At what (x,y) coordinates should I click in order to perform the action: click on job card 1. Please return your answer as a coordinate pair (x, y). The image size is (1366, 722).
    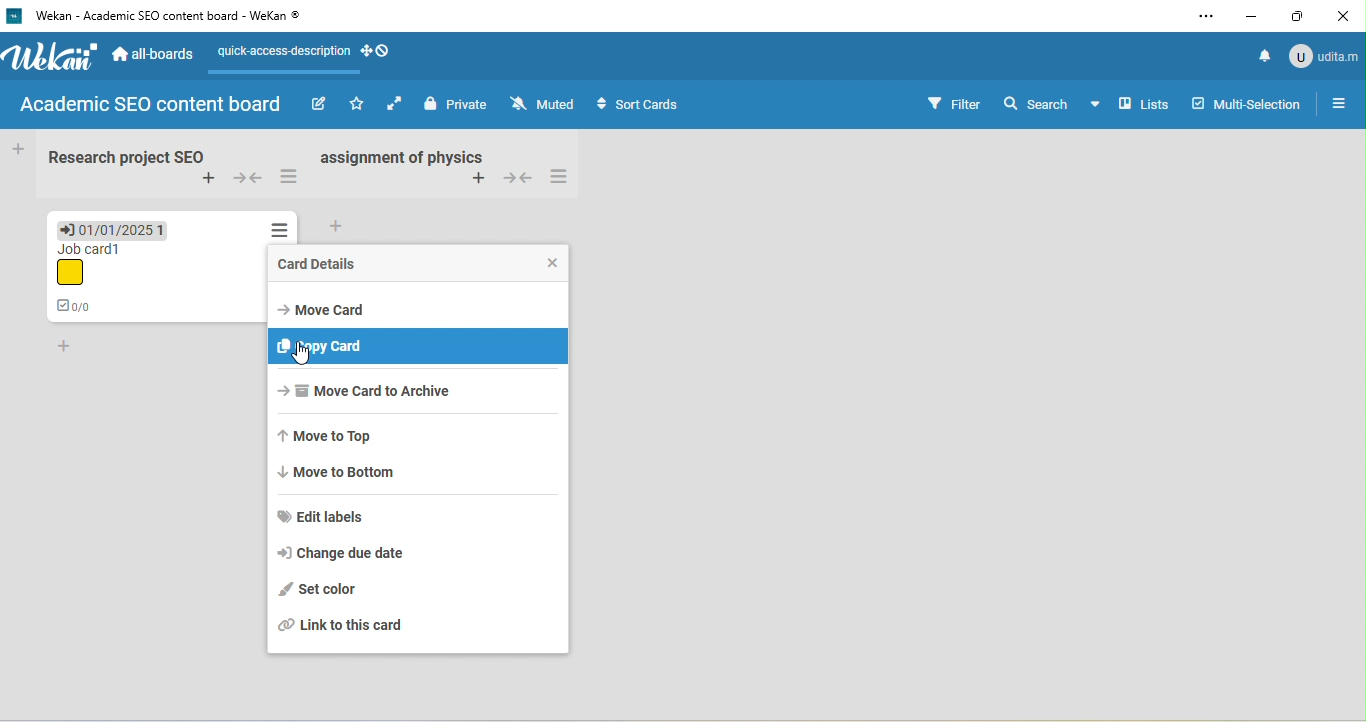
    Looking at the image, I should click on (88, 265).